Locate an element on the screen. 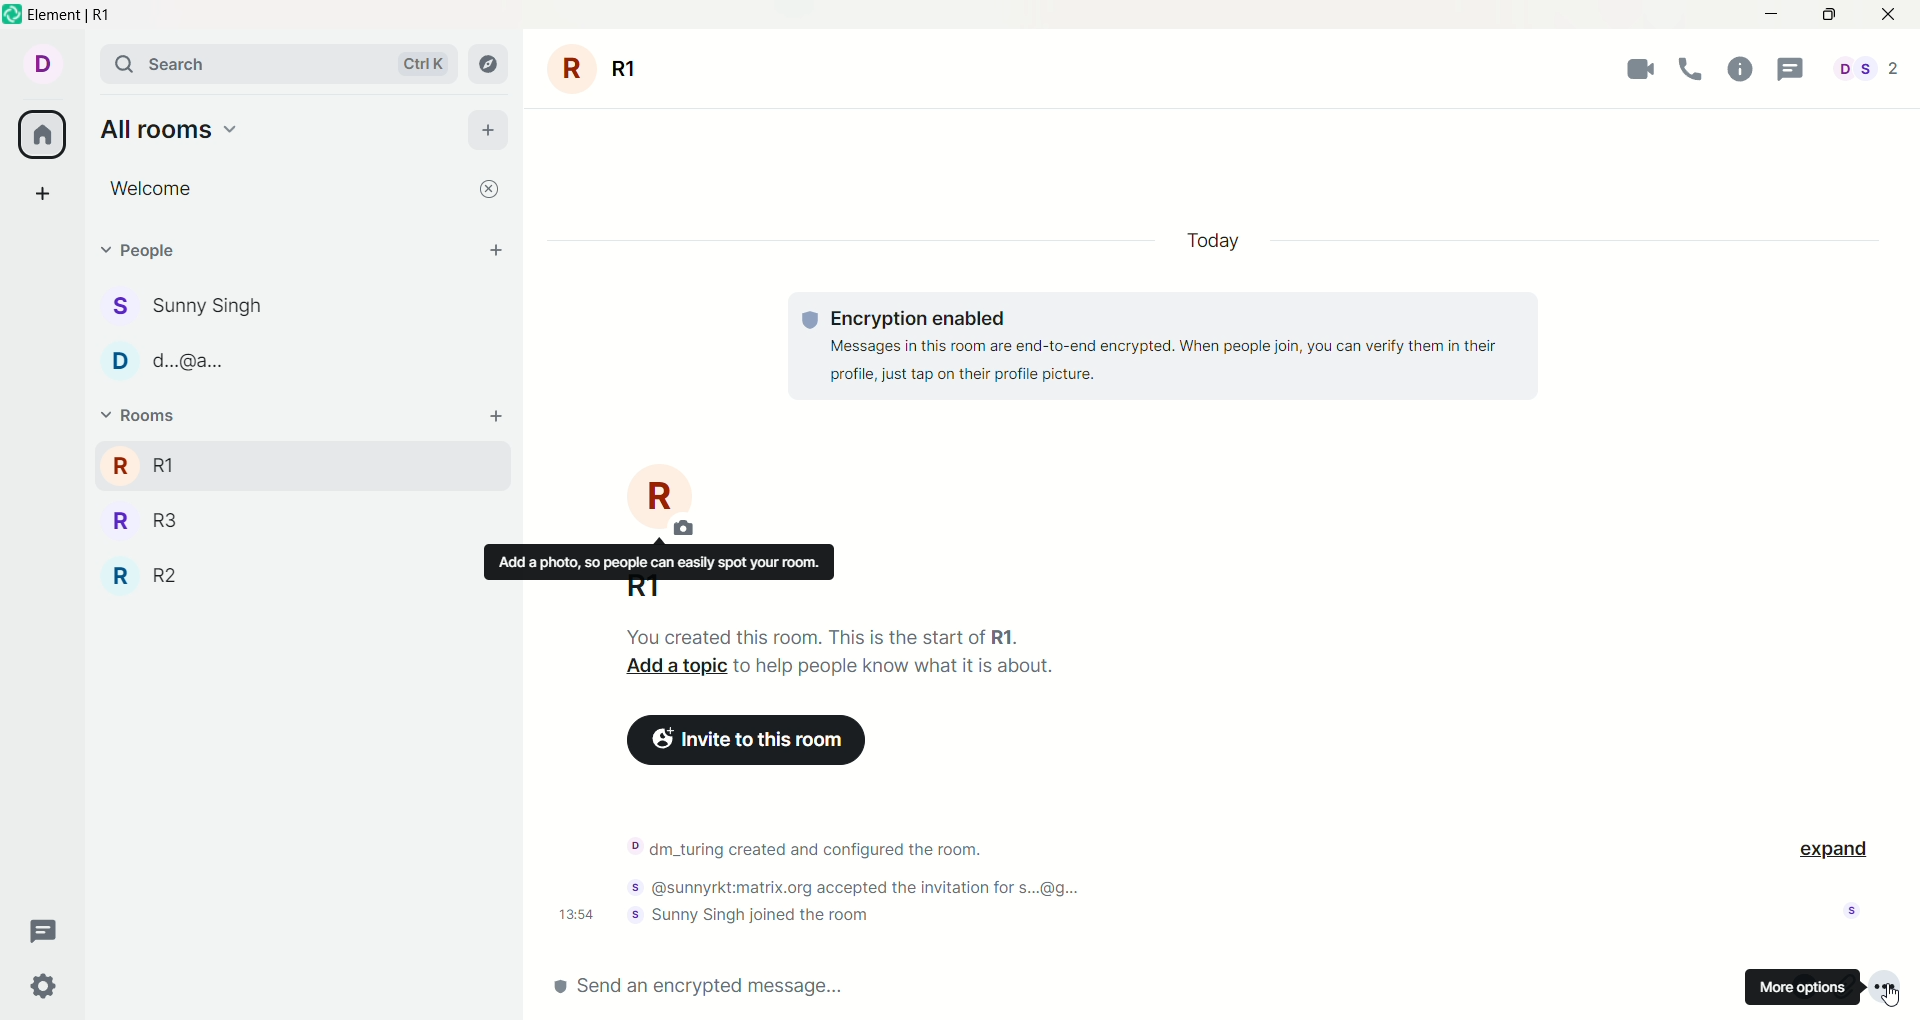 Image resolution: width=1920 pixels, height=1020 pixels. account is located at coordinates (42, 64).